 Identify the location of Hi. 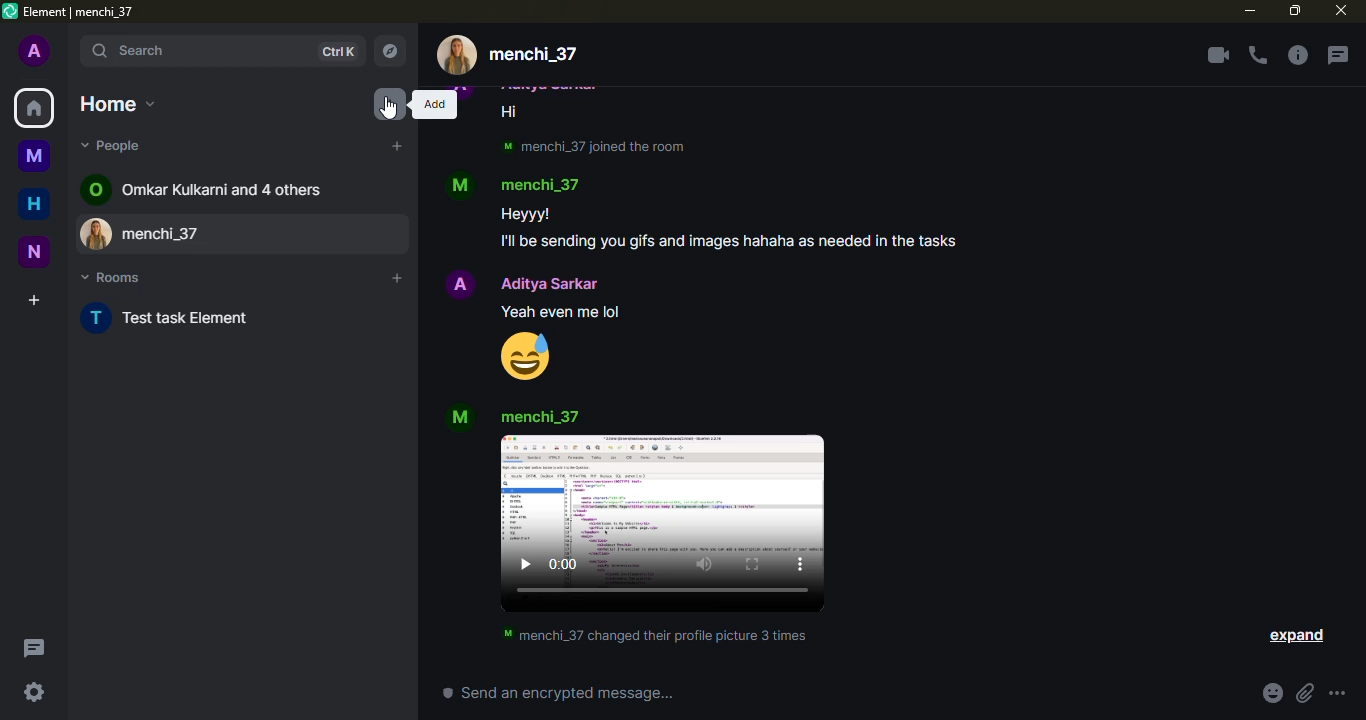
(510, 112).